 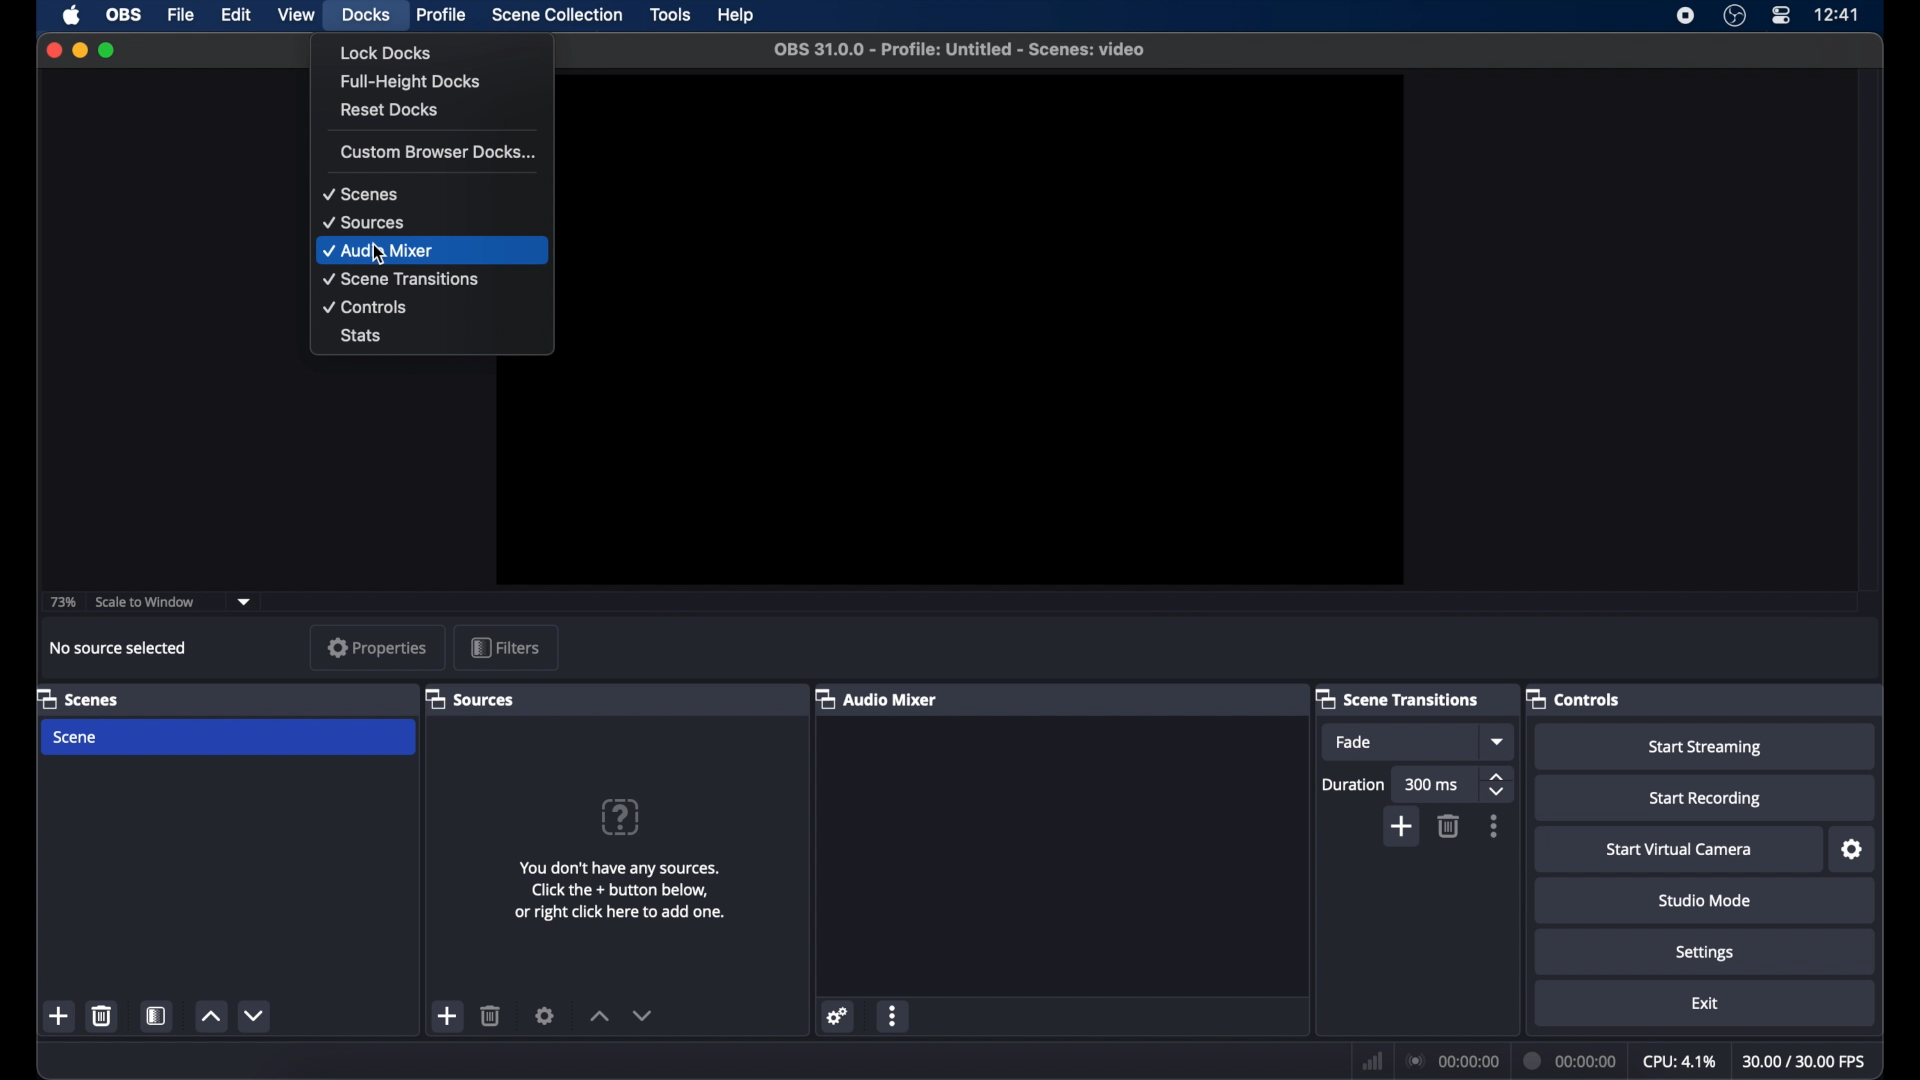 I want to click on decrement, so click(x=644, y=1015).